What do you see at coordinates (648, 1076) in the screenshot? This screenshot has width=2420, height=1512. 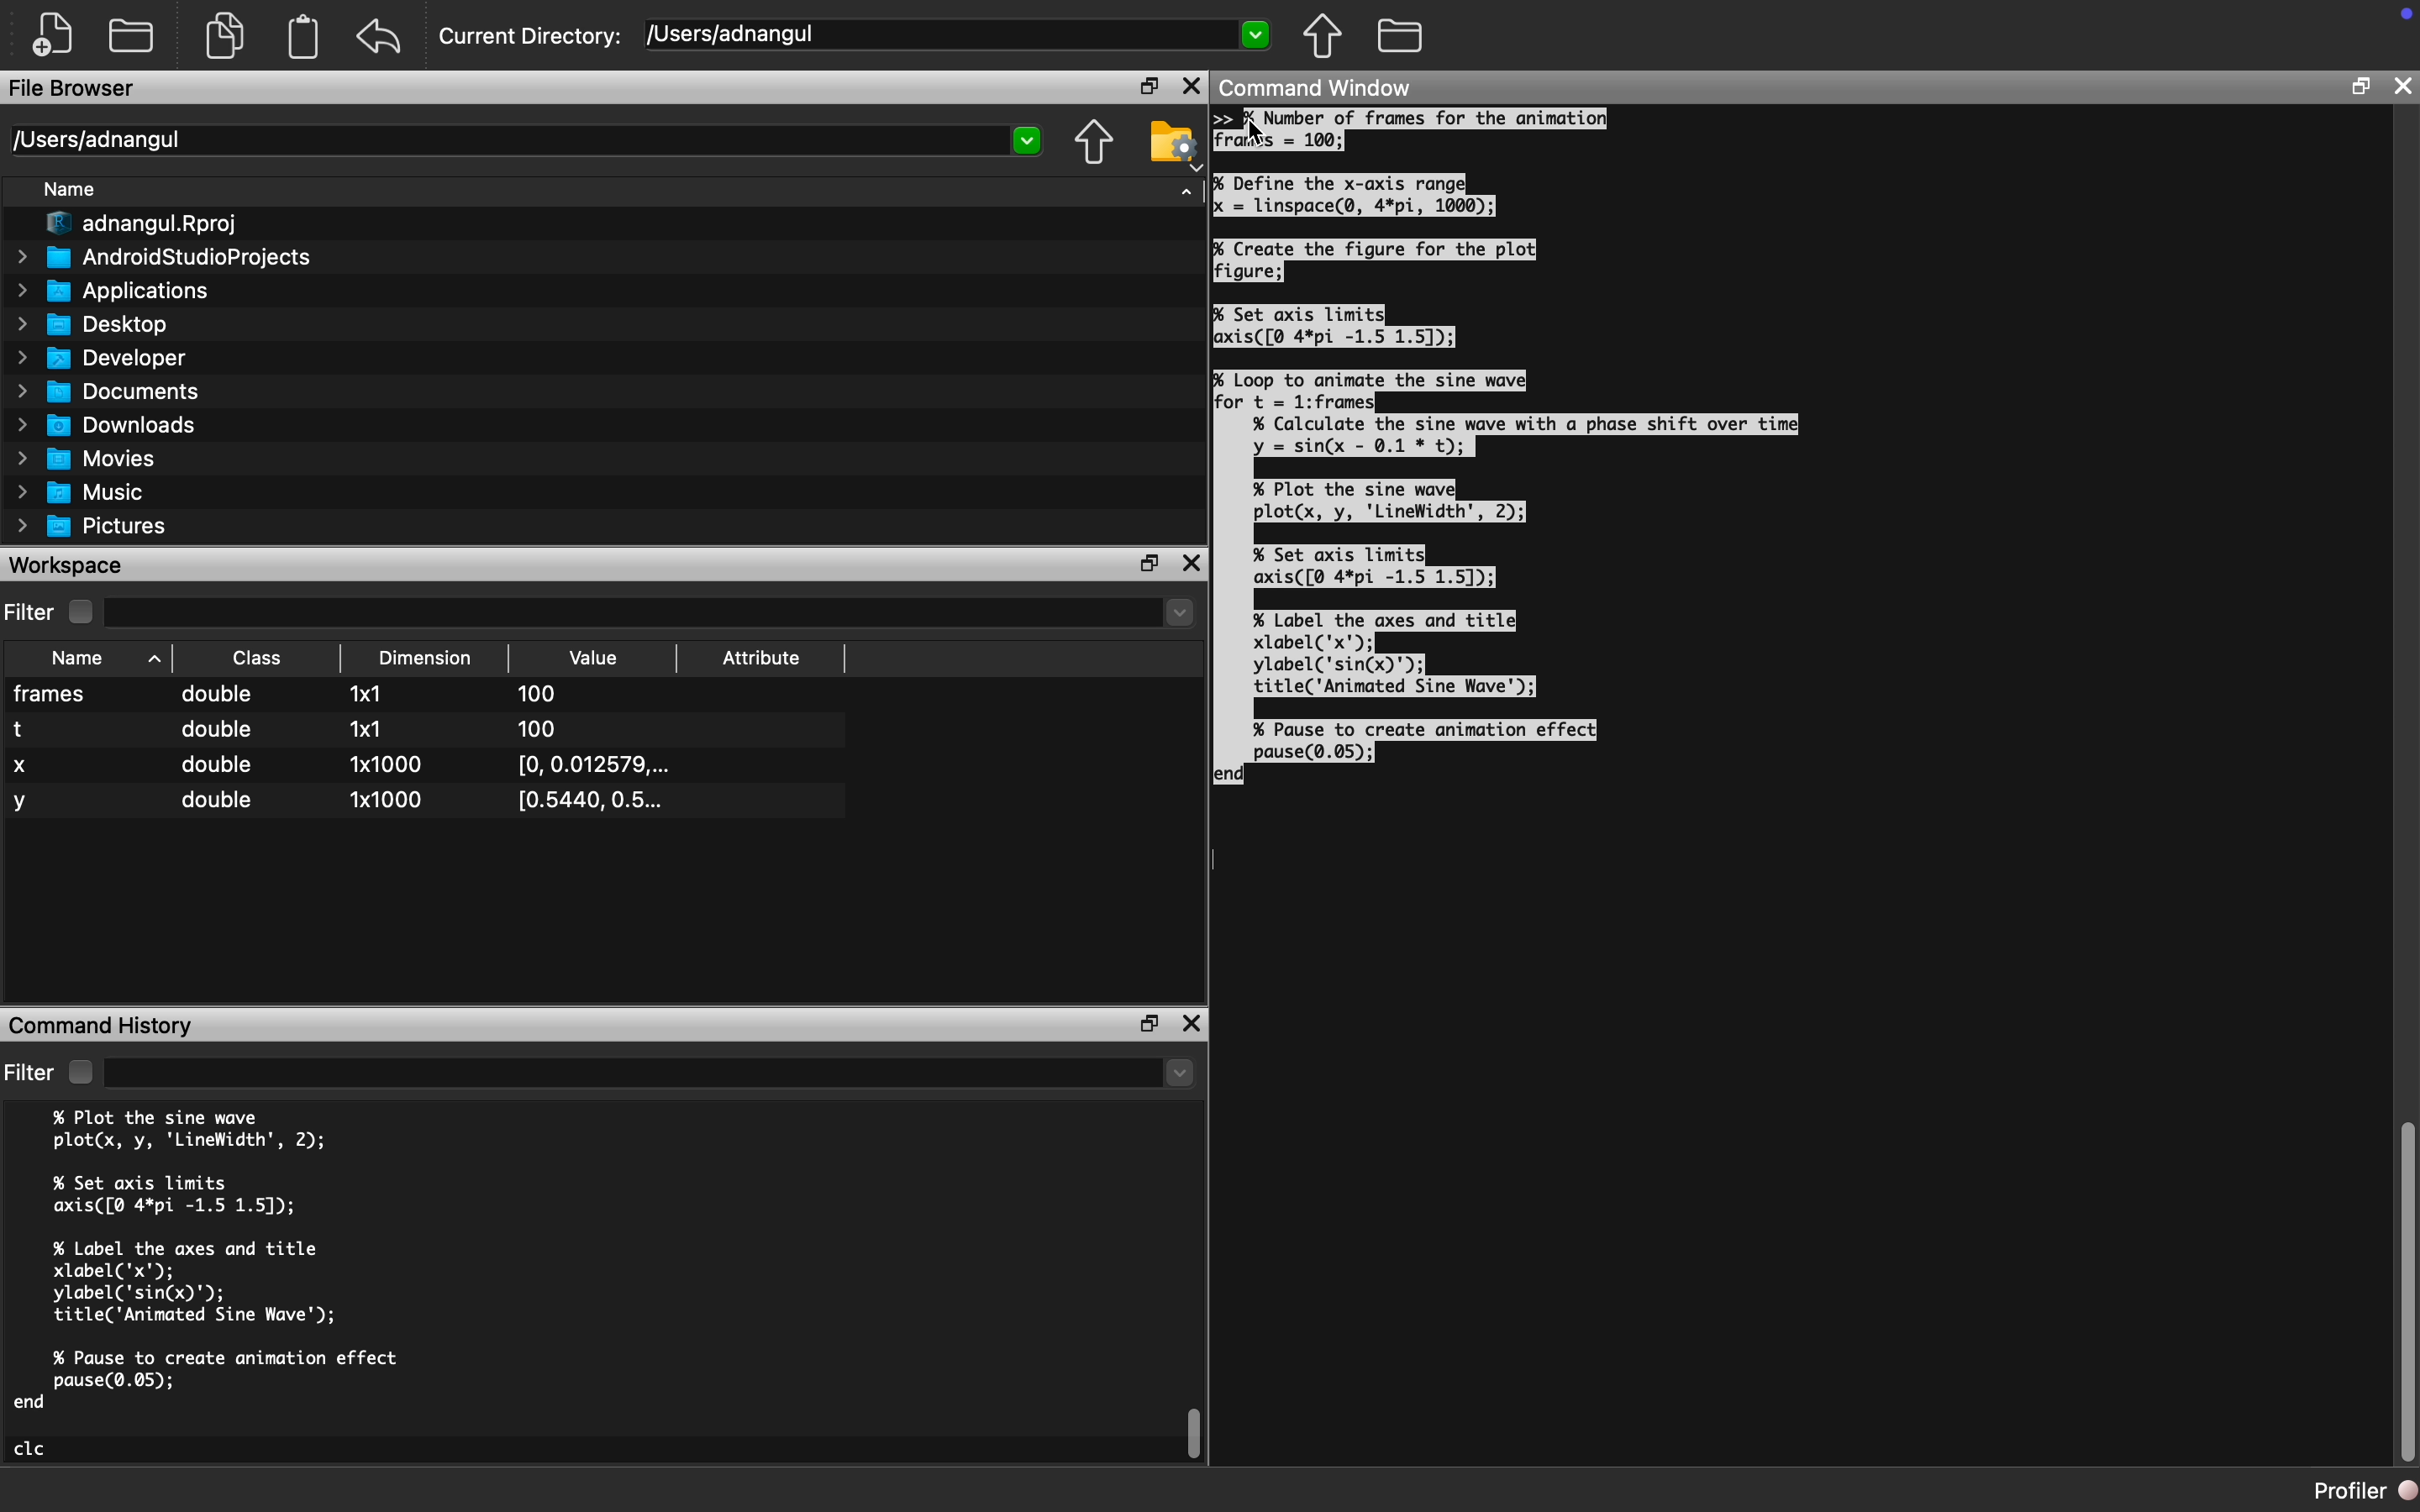 I see `Dropdown` at bounding box center [648, 1076].